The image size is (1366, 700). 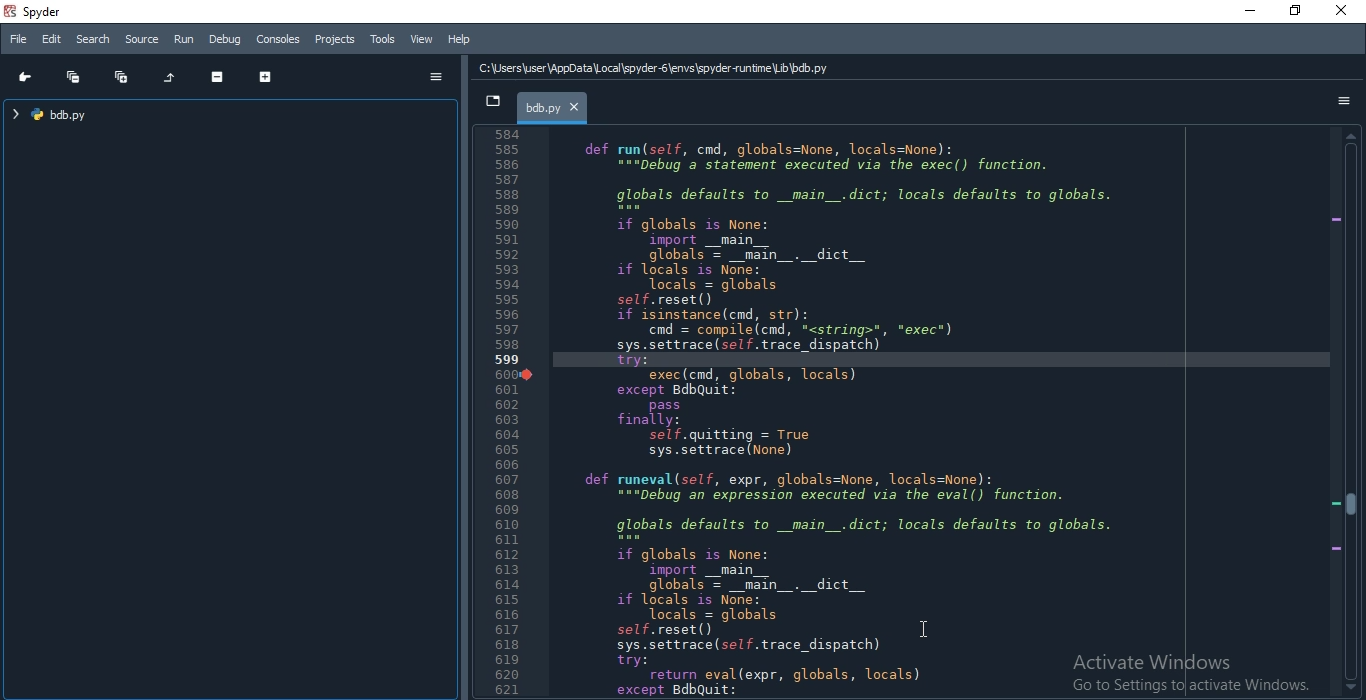 What do you see at coordinates (62, 114) in the screenshot?
I see `file tree` at bounding box center [62, 114].